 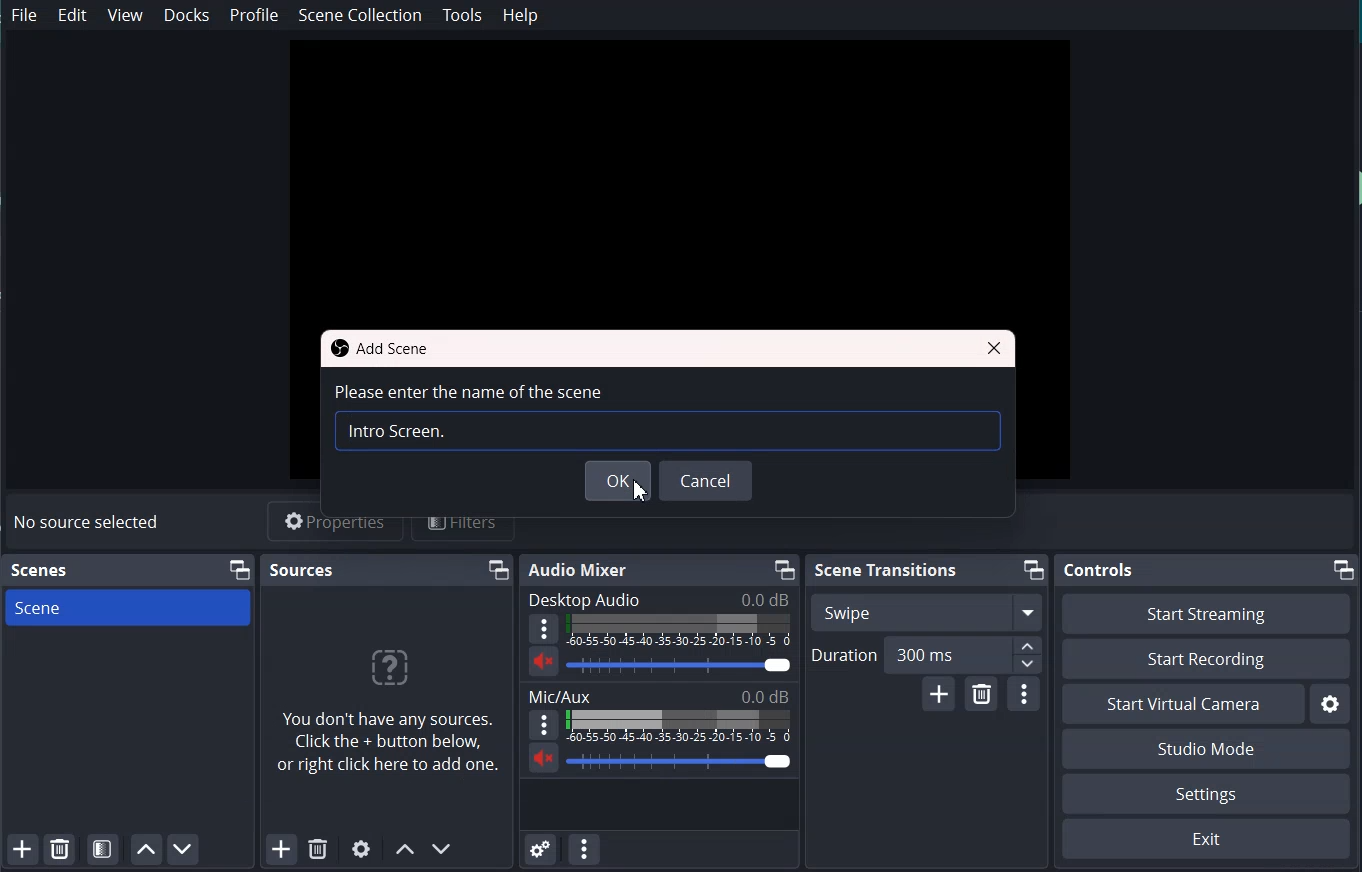 I want to click on Help, so click(x=521, y=15).